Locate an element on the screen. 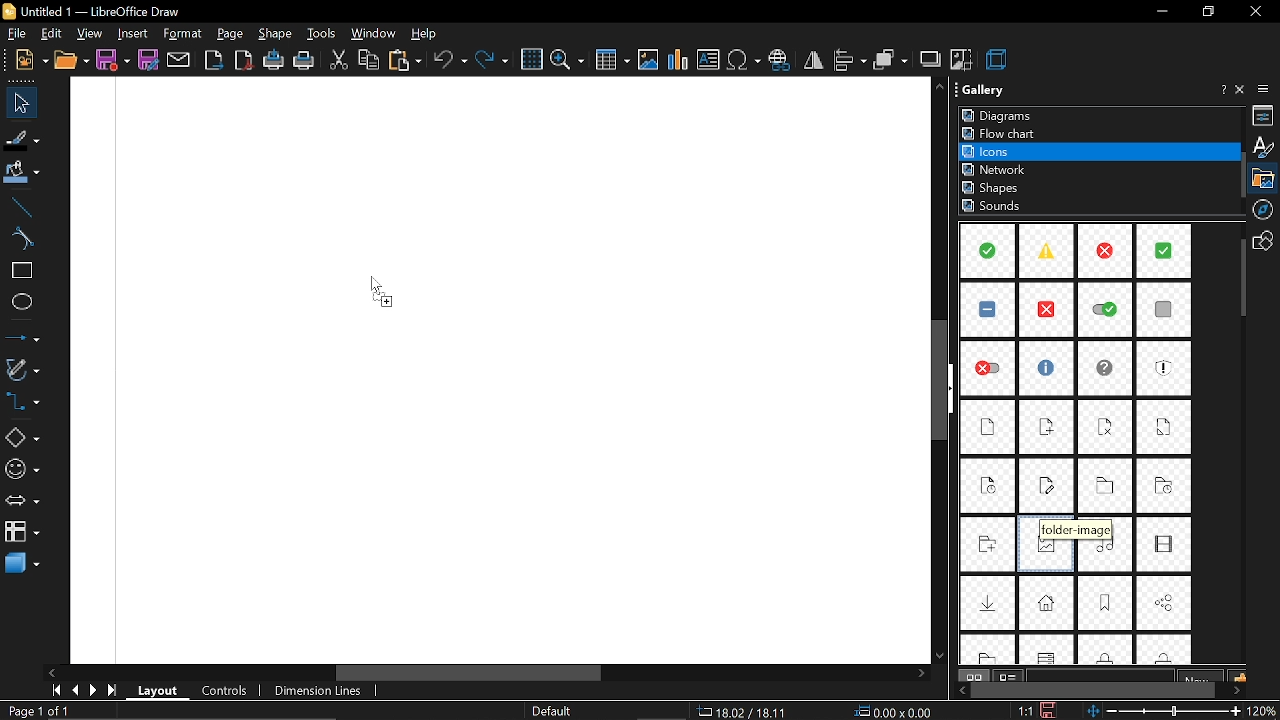 This screenshot has width=1280, height=720. insert table is located at coordinates (611, 61).